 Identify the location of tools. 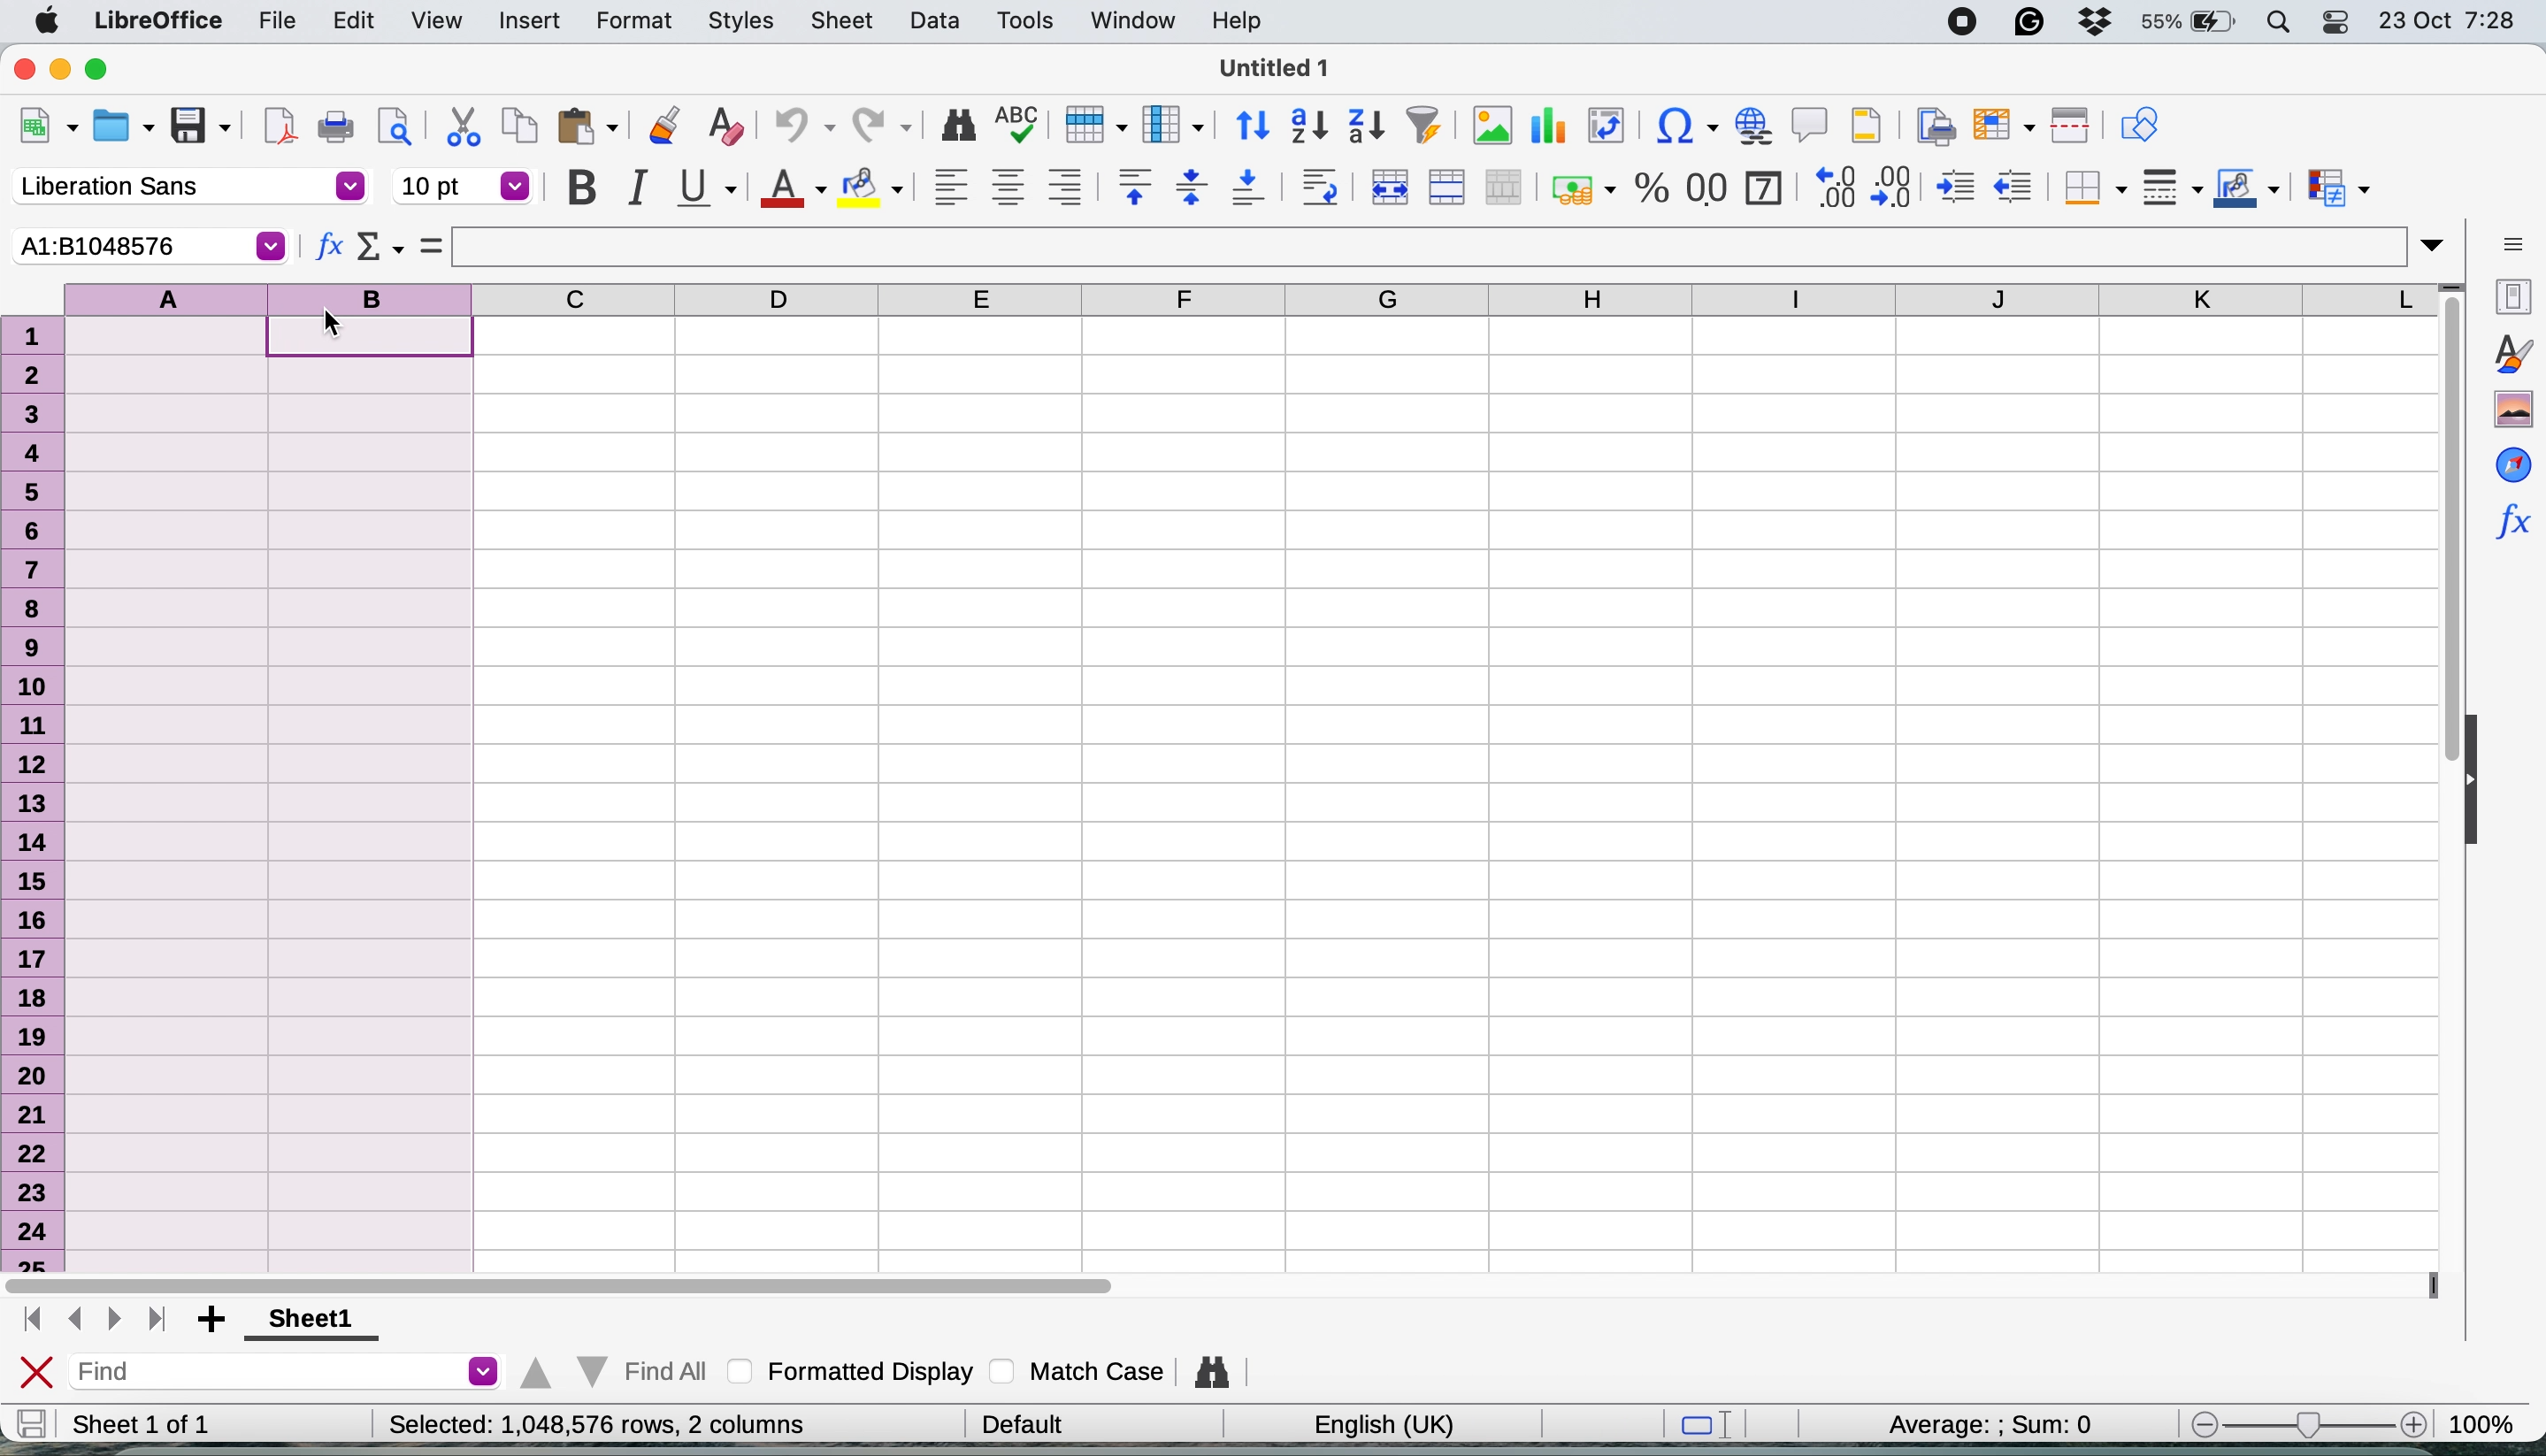
(1024, 20).